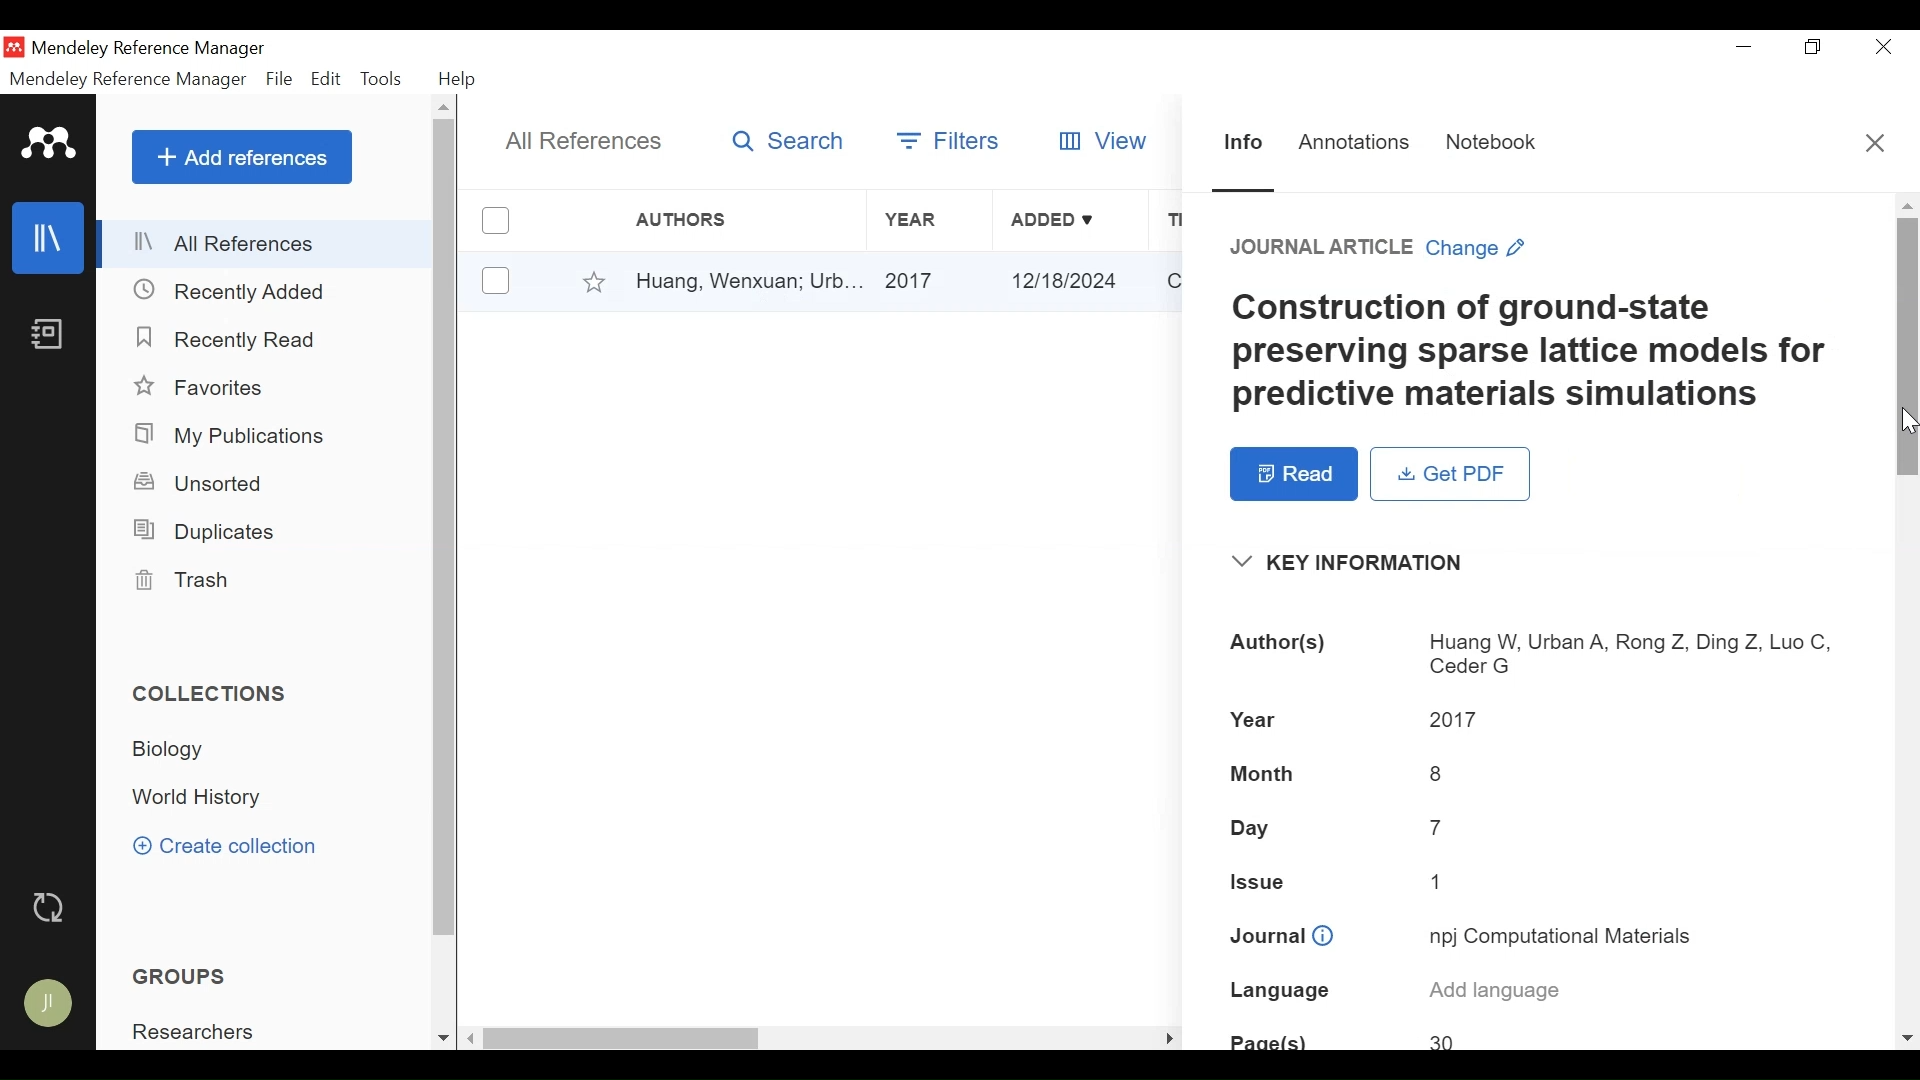  What do you see at coordinates (701, 220) in the screenshot?
I see `Authors` at bounding box center [701, 220].